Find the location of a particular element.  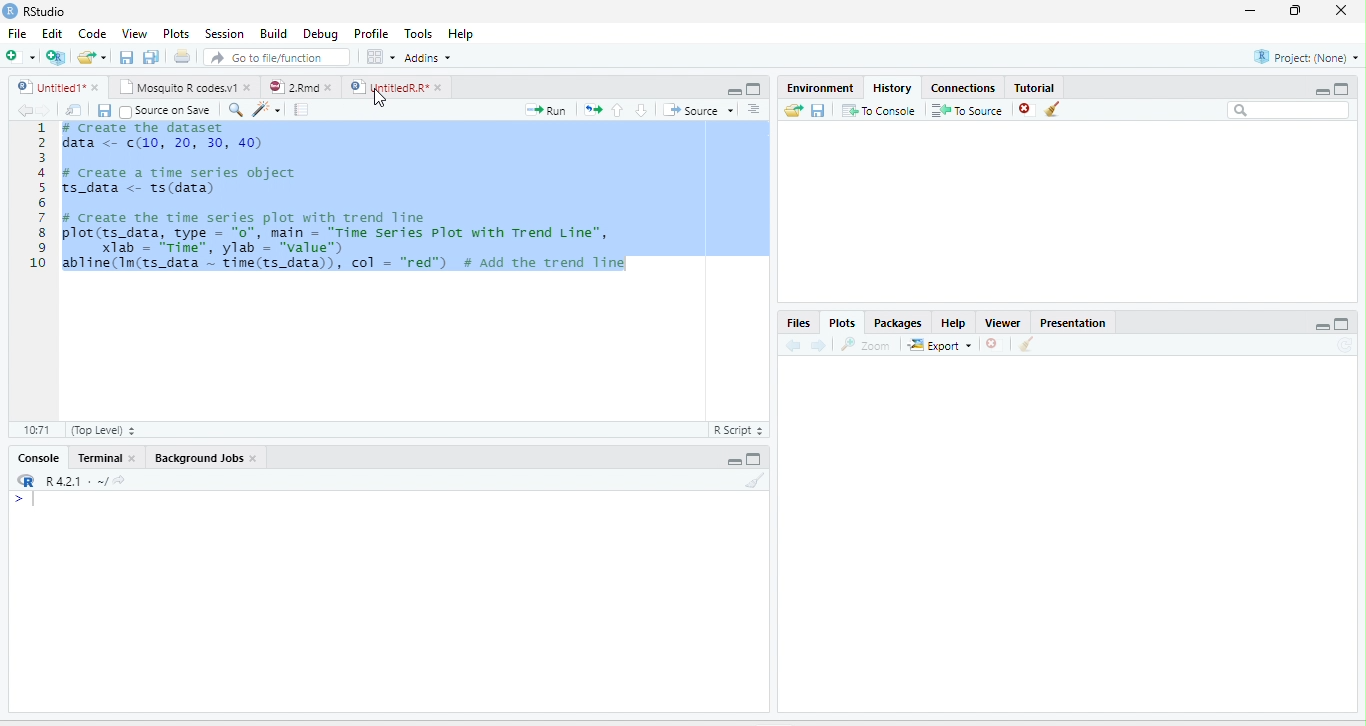

cursor is located at coordinates (381, 99).